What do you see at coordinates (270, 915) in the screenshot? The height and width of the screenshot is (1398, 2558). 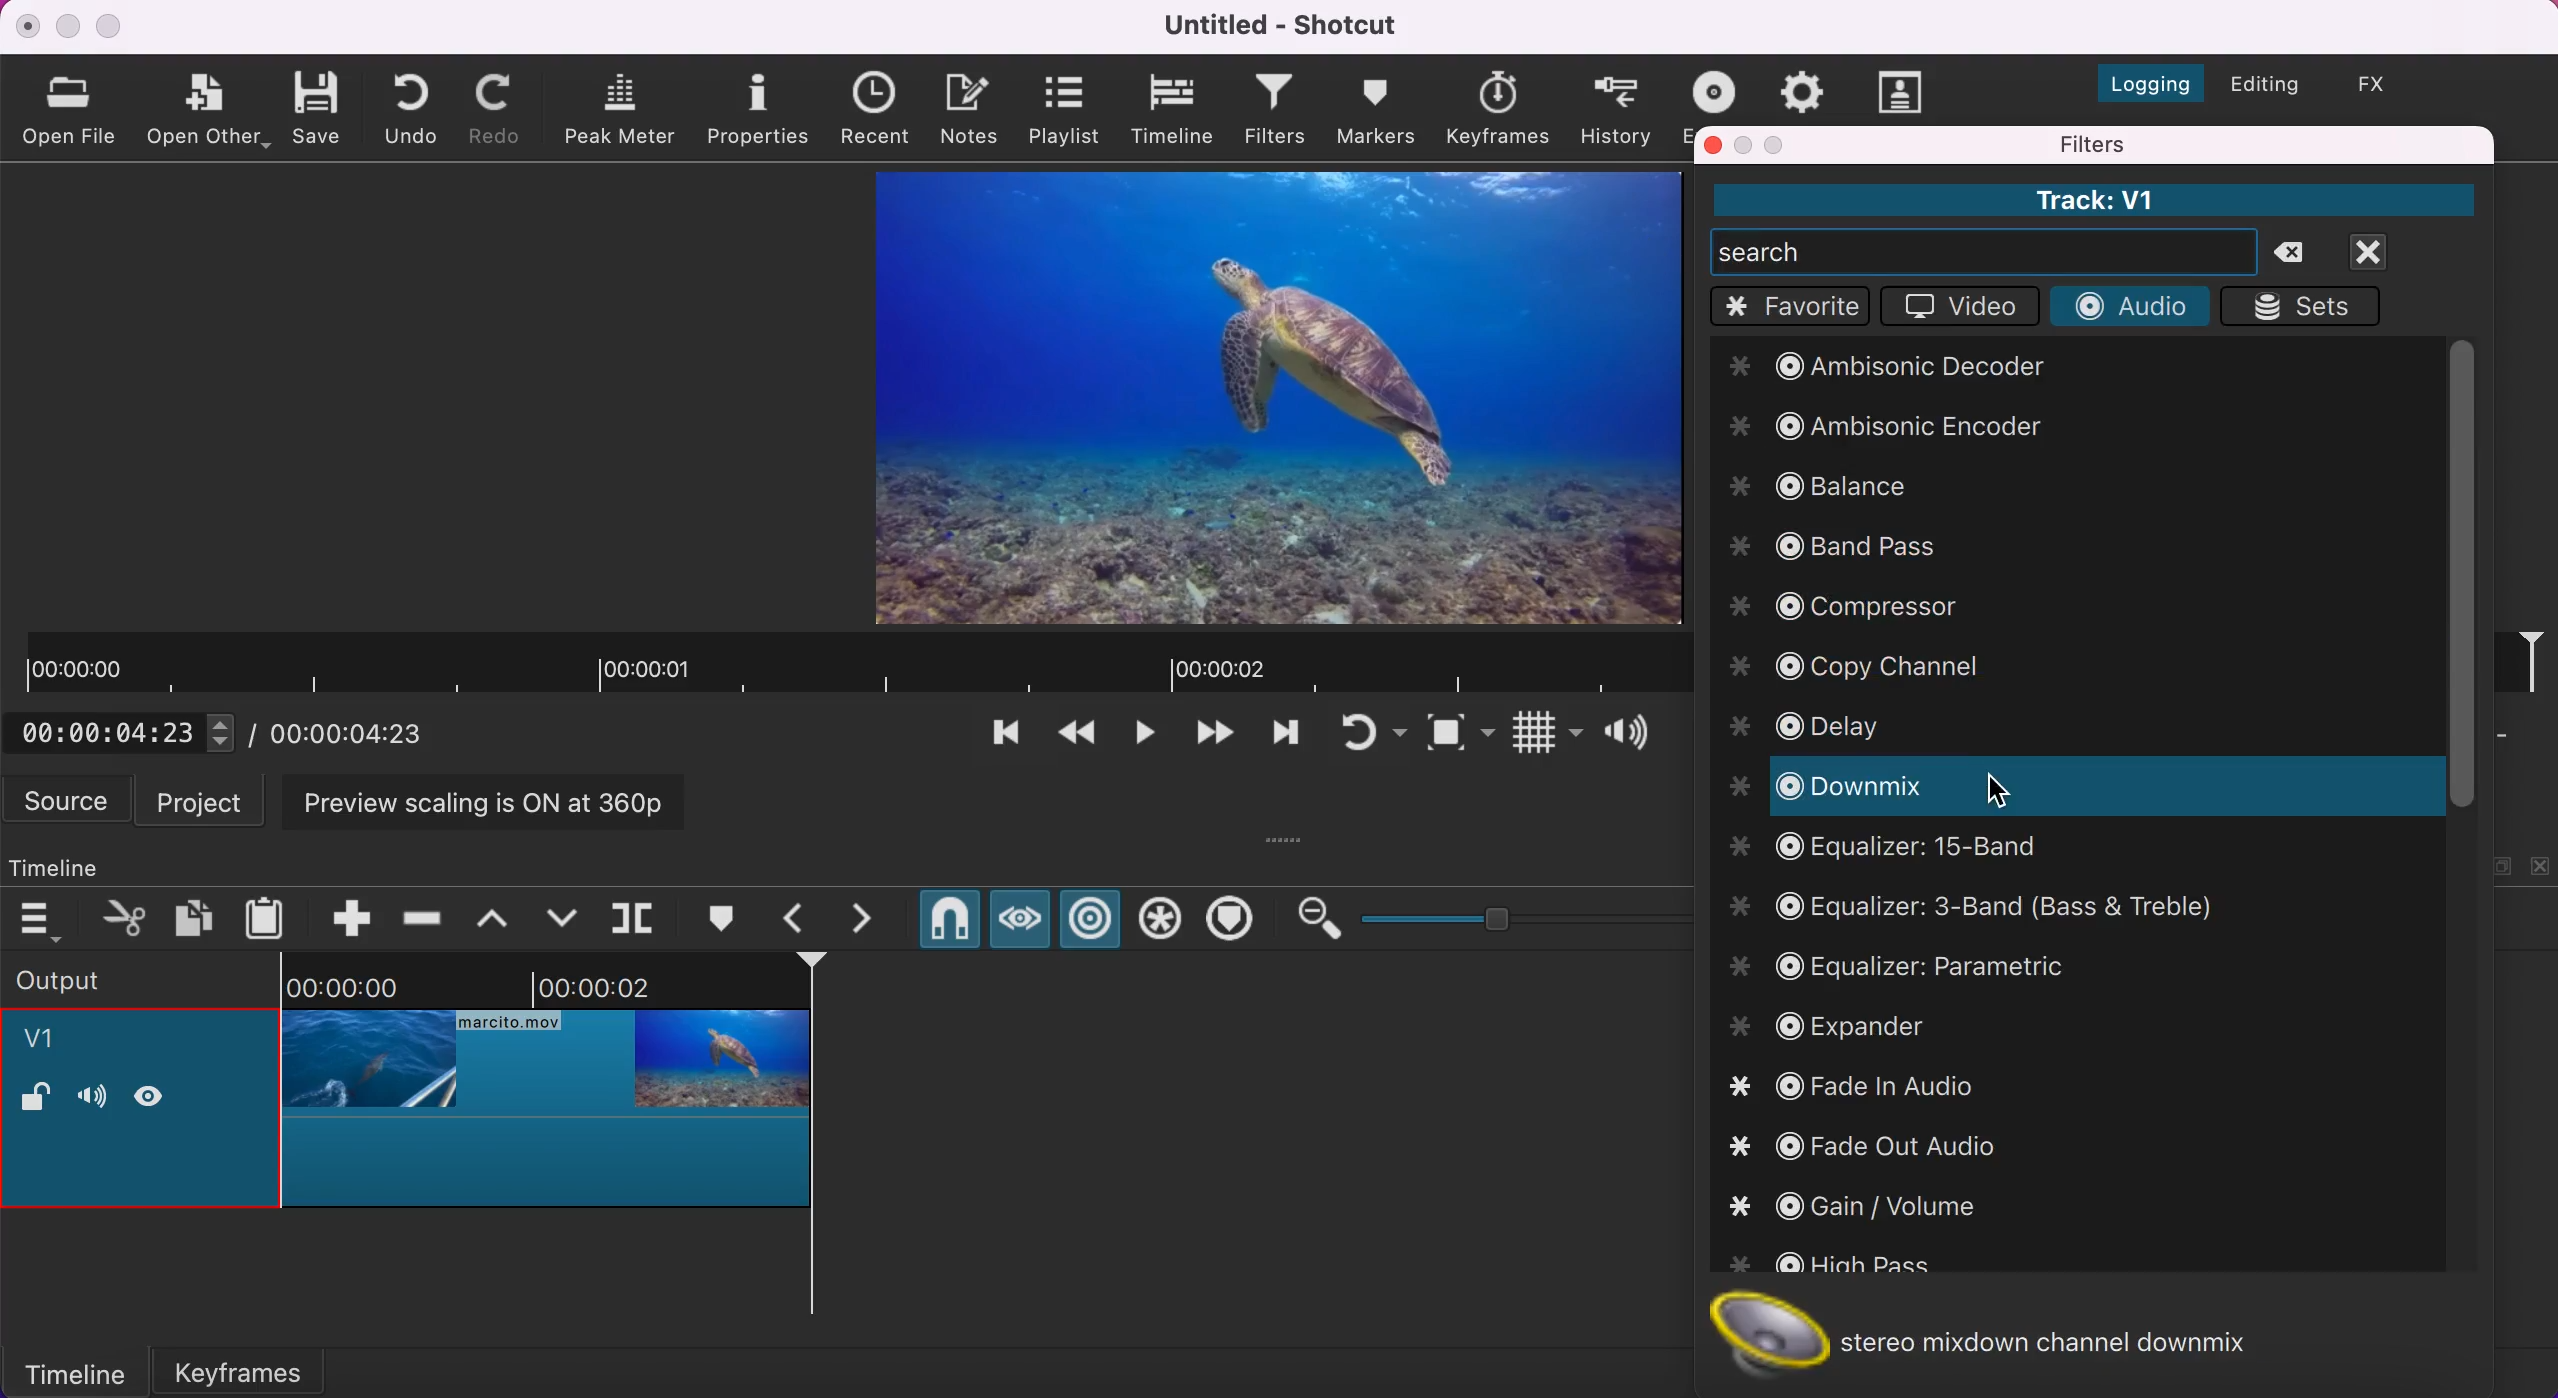 I see `paste` at bounding box center [270, 915].